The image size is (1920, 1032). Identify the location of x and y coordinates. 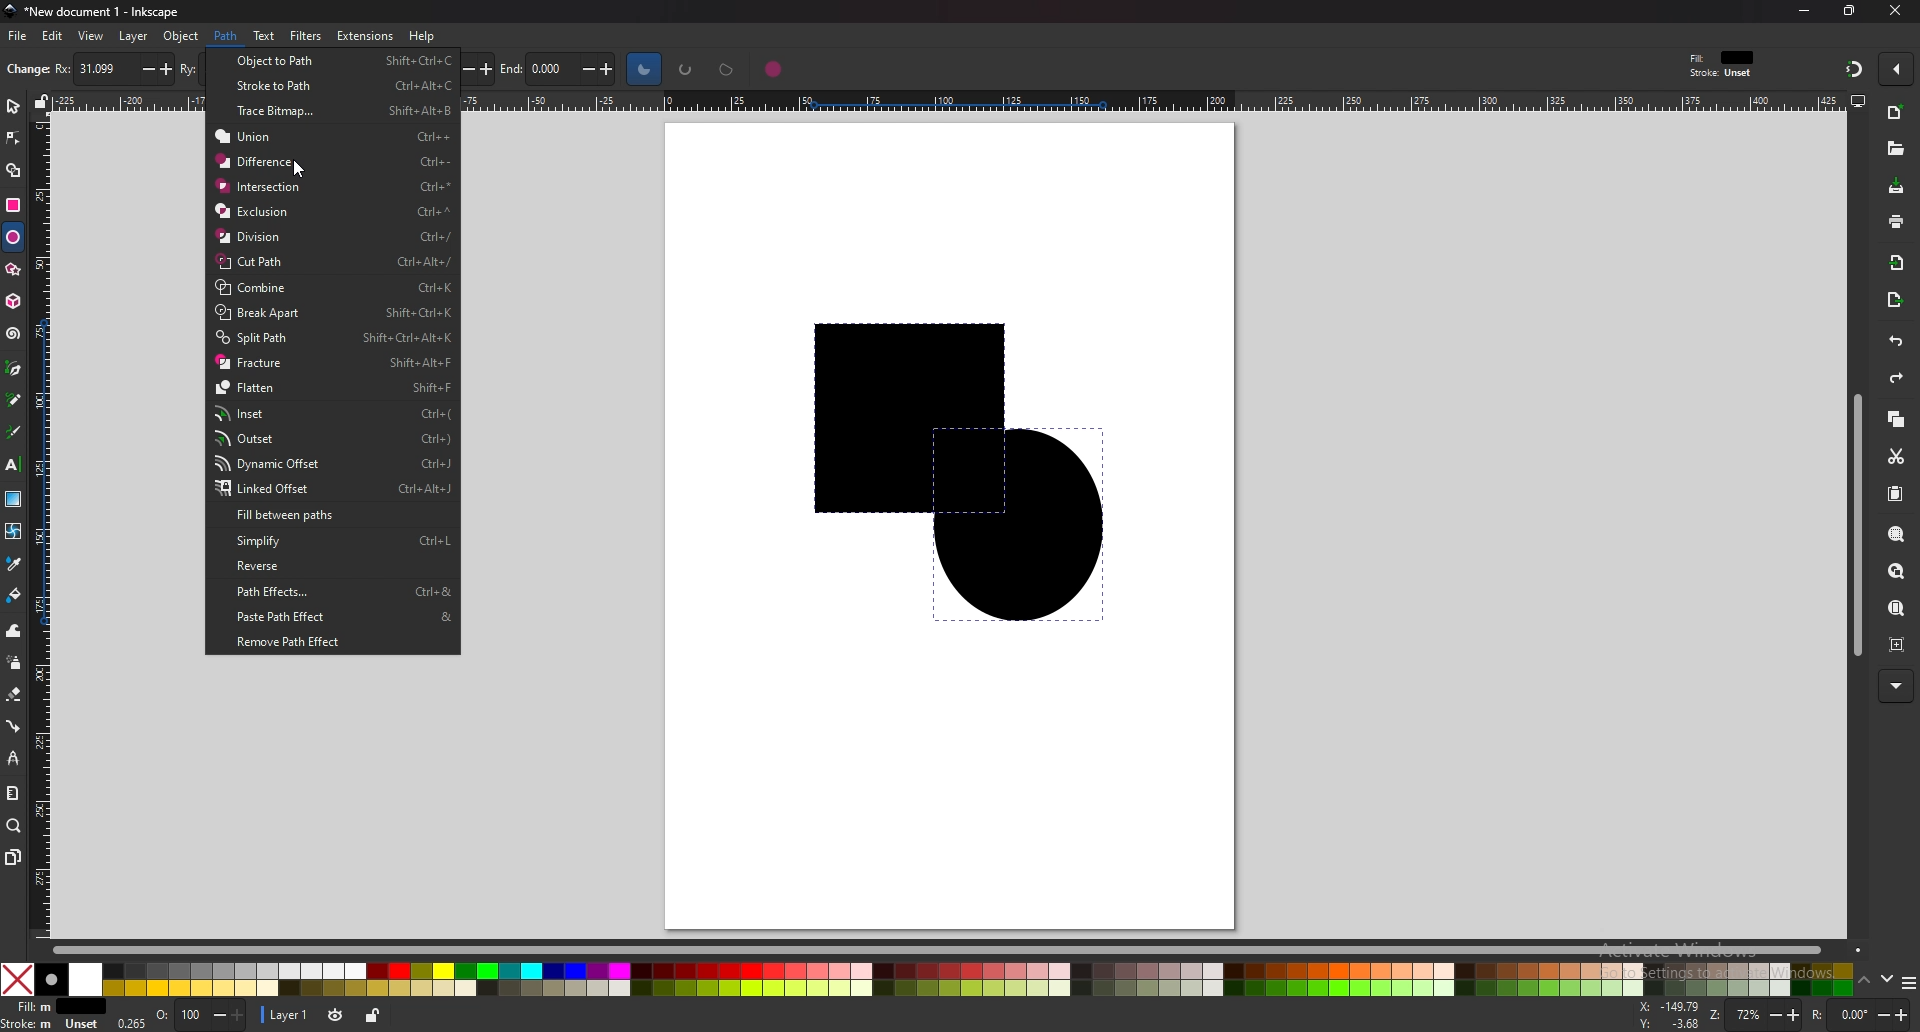
(1670, 1015).